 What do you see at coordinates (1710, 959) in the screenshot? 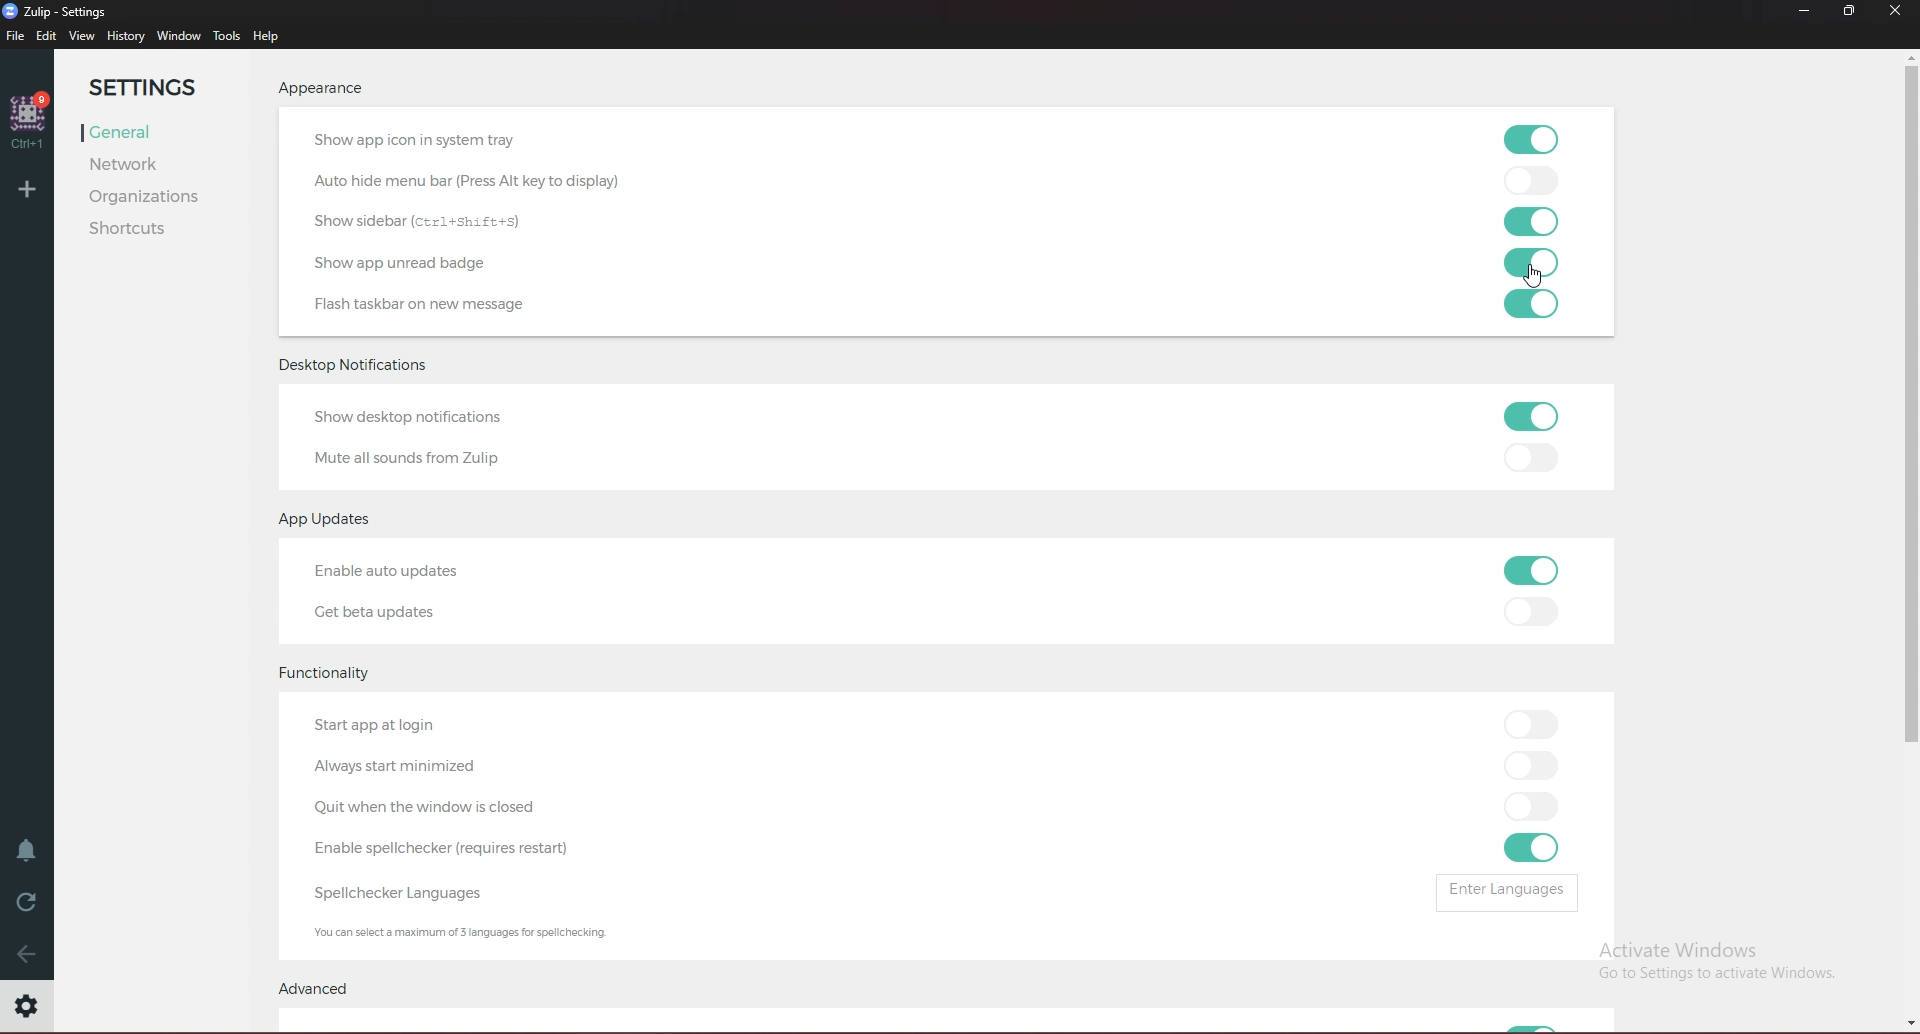
I see `Activate Windows
Go to Settings to activate Windows.` at bounding box center [1710, 959].